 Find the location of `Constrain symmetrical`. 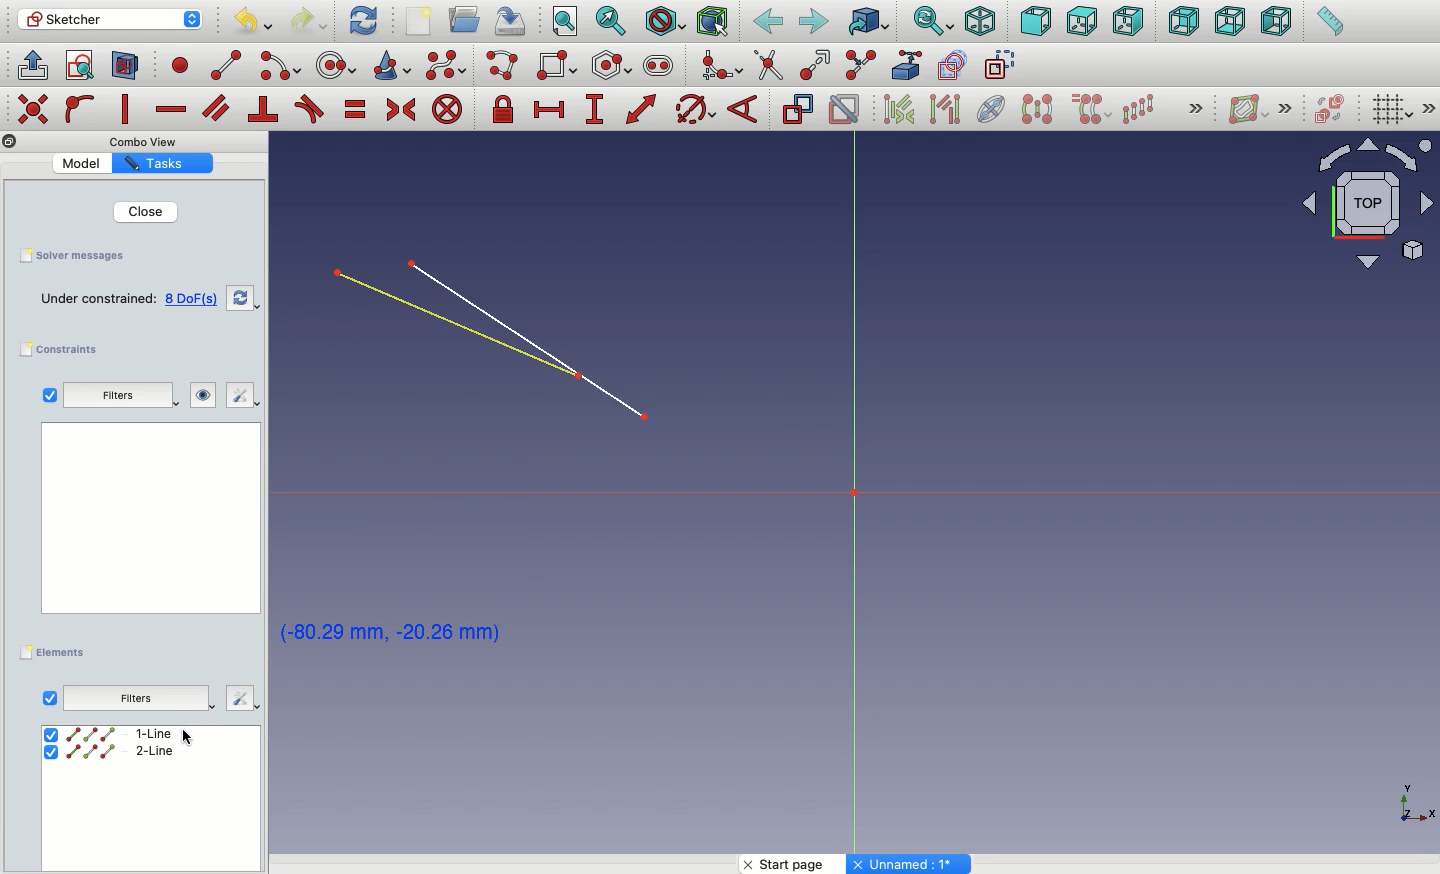

Constrain symmetrical is located at coordinates (401, 110).